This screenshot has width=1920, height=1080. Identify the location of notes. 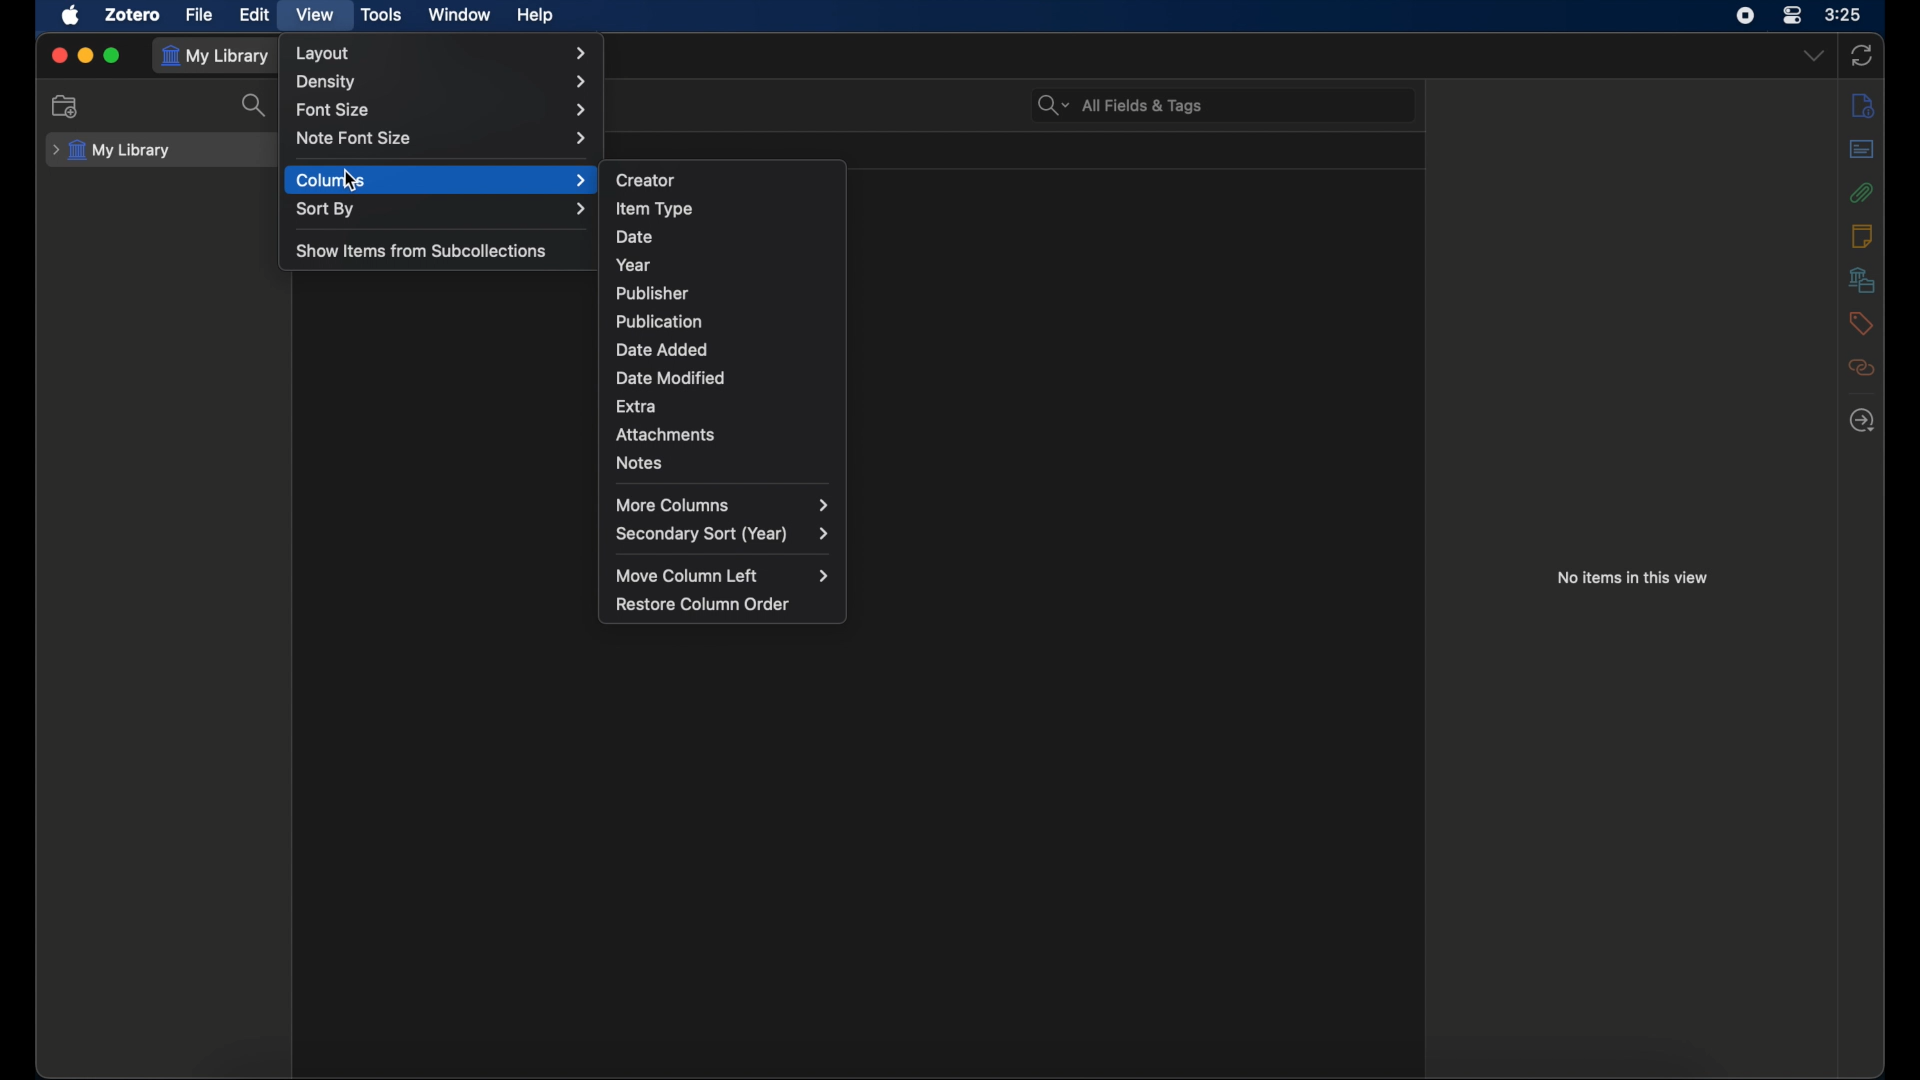
(1861, 234).